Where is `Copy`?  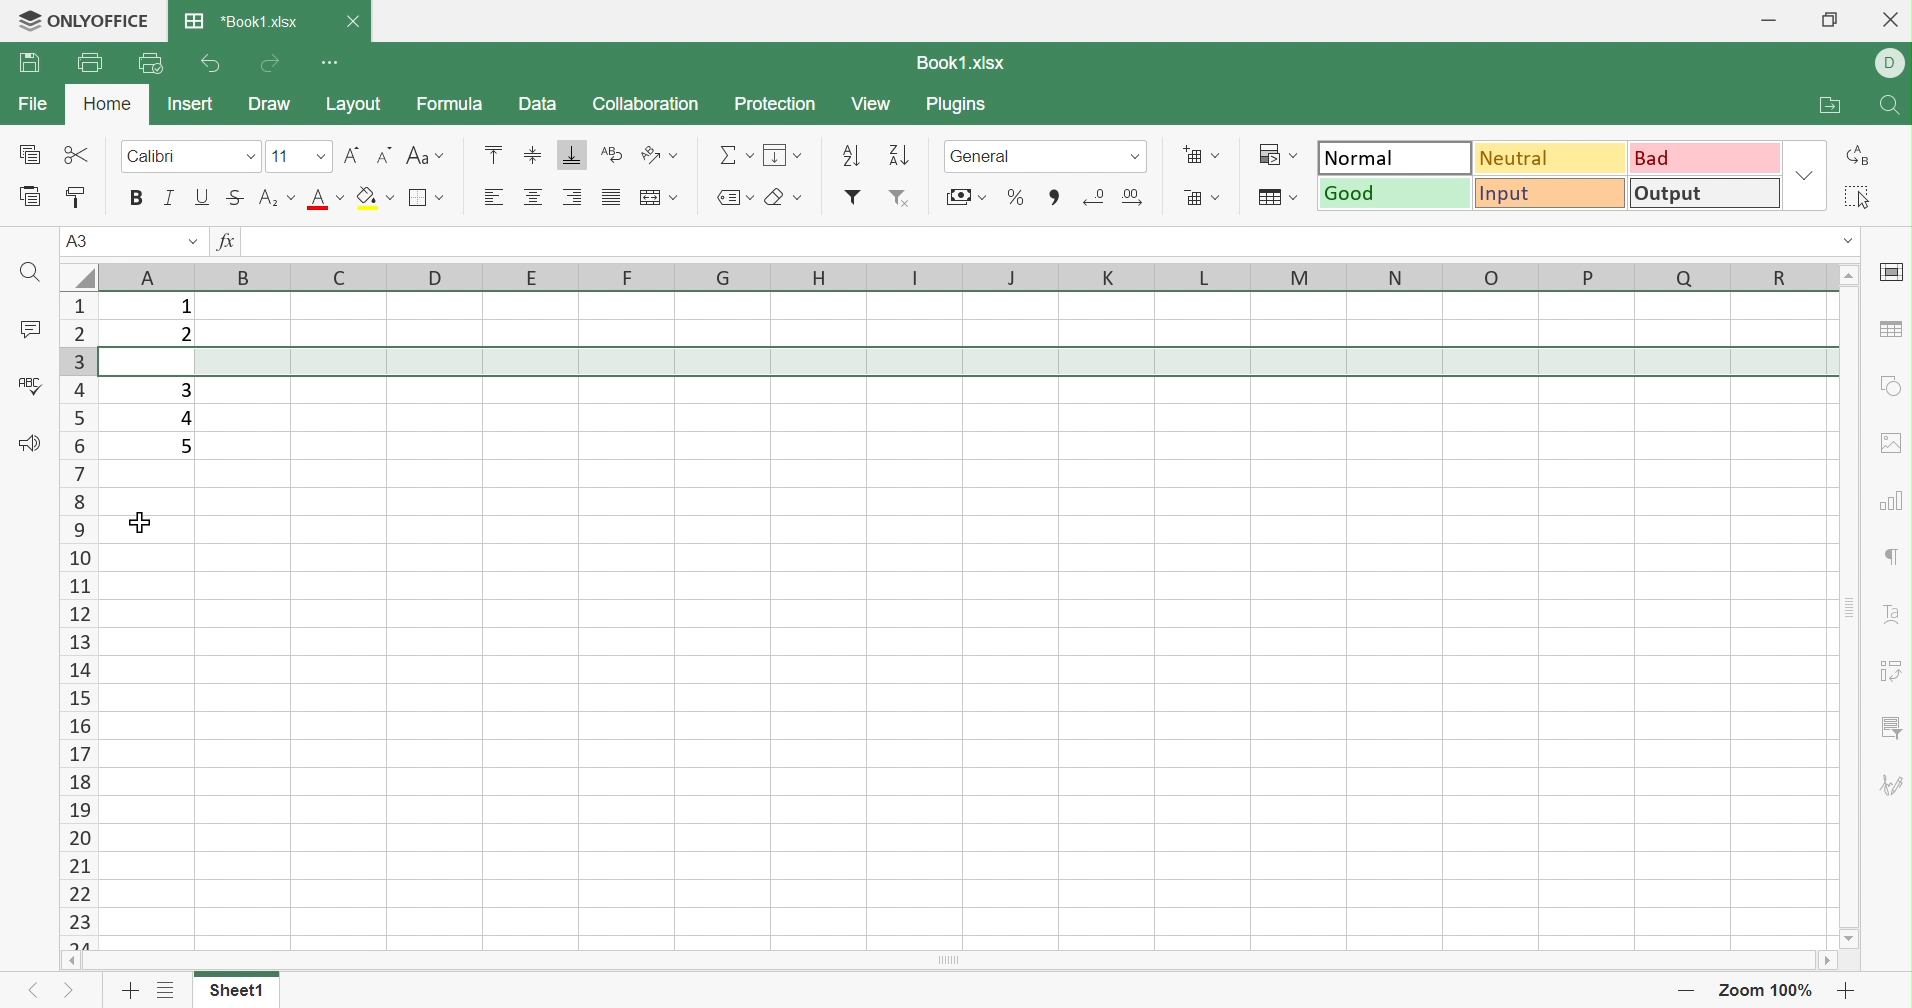 Copy is located at coordinates (31, 155).